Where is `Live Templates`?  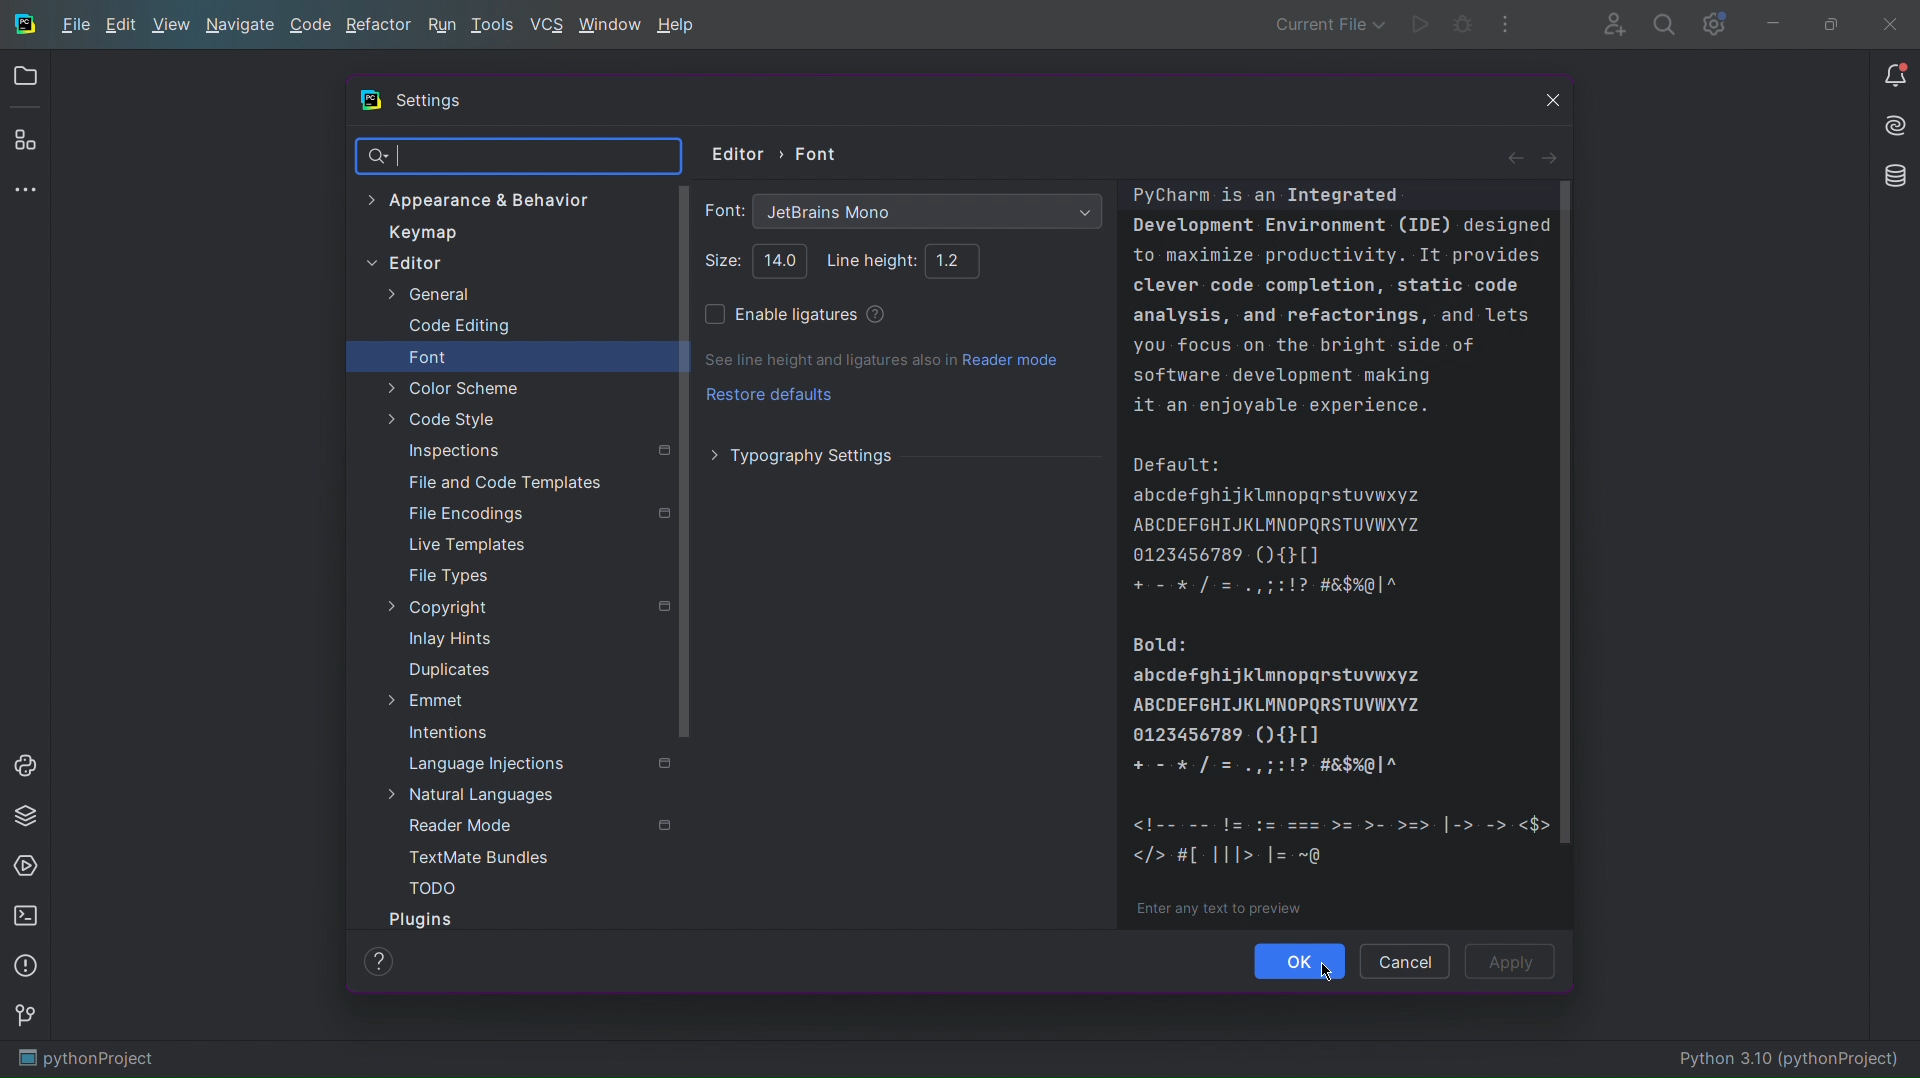
Live Templates is located at coordinates (466, 544).